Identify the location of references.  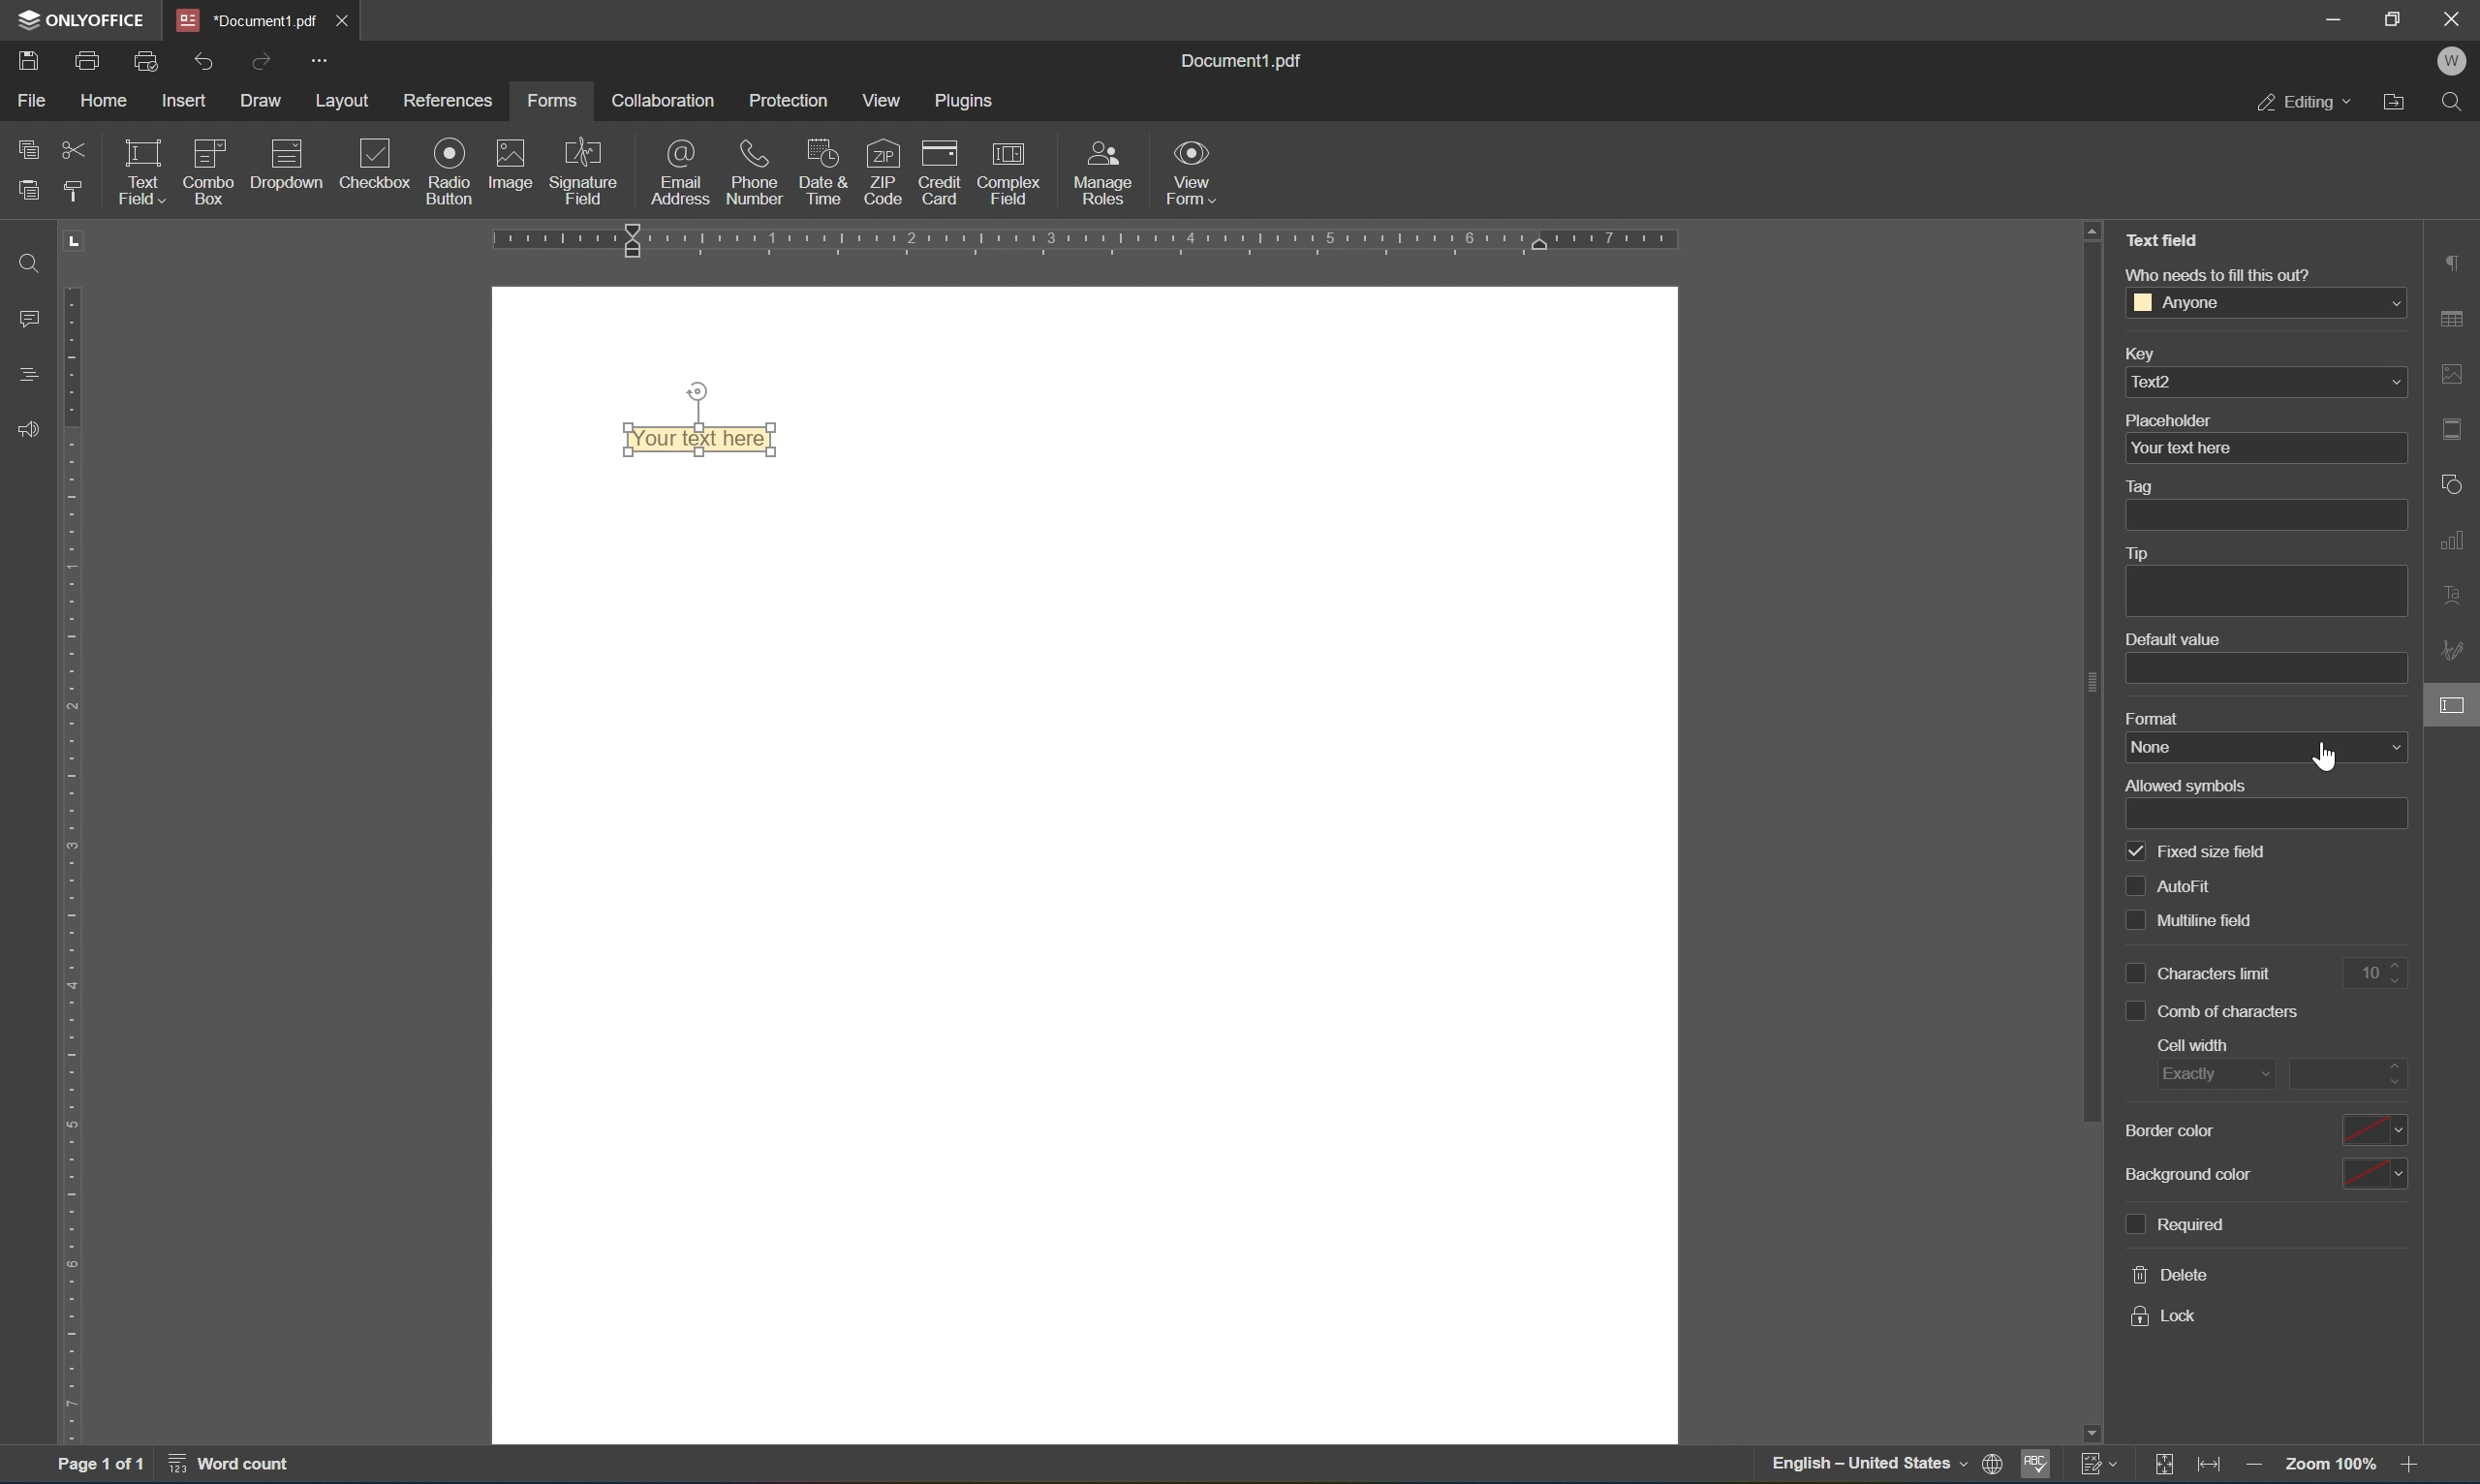
(453, 100).